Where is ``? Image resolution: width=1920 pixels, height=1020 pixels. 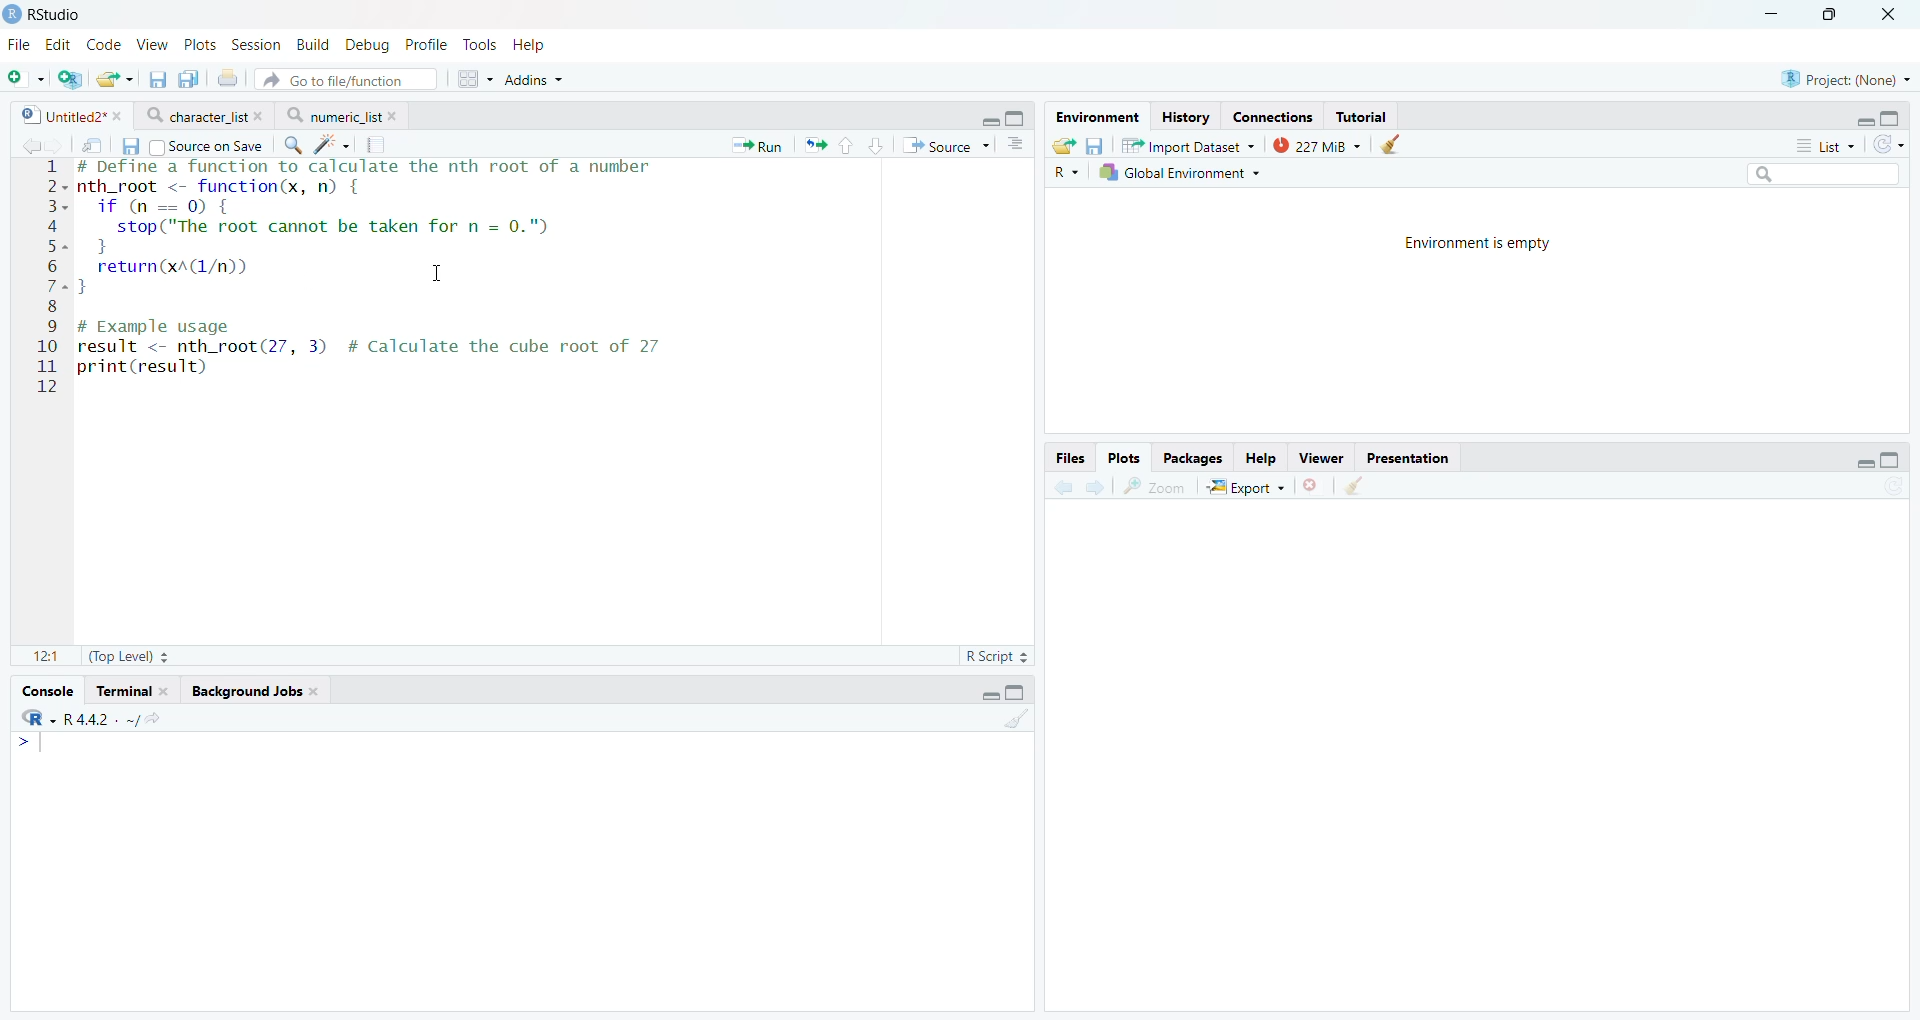
 is located at coordinates (1261, 457).